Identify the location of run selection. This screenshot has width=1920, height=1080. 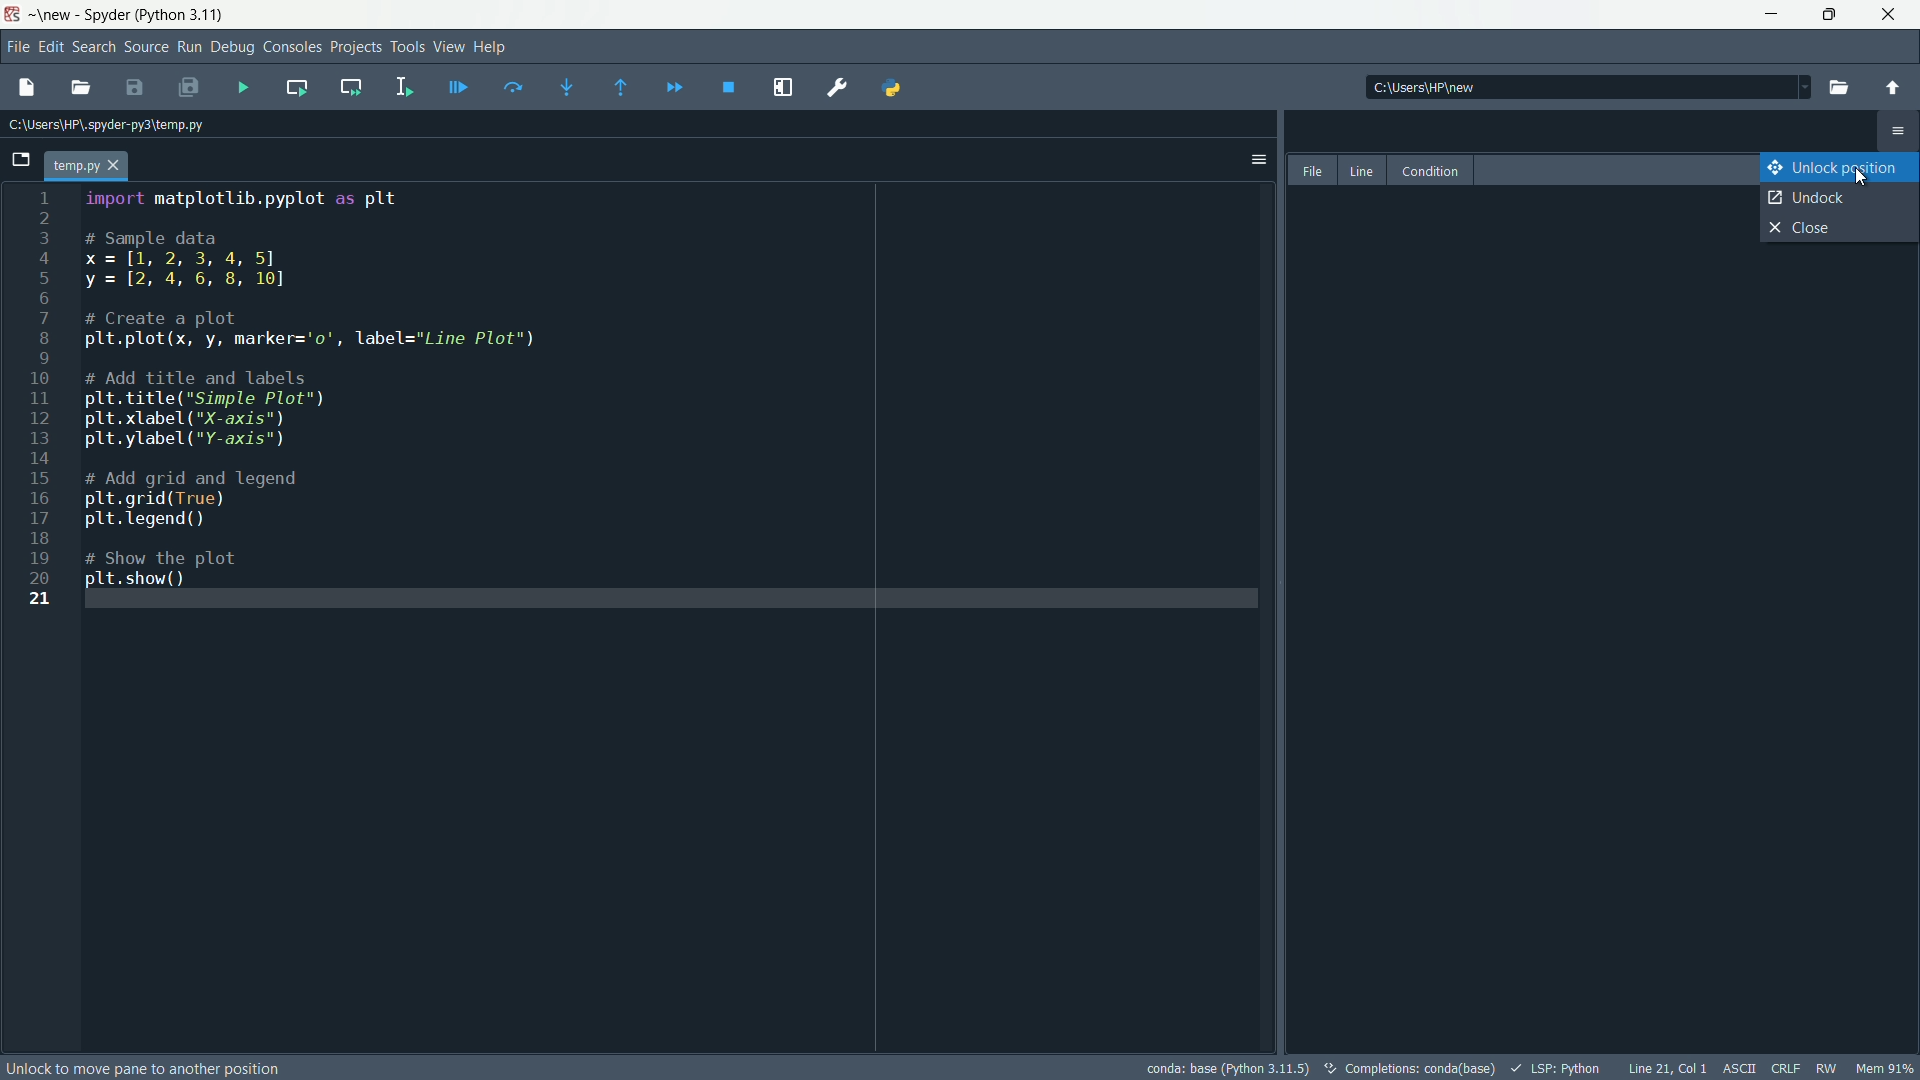
(402, 86).